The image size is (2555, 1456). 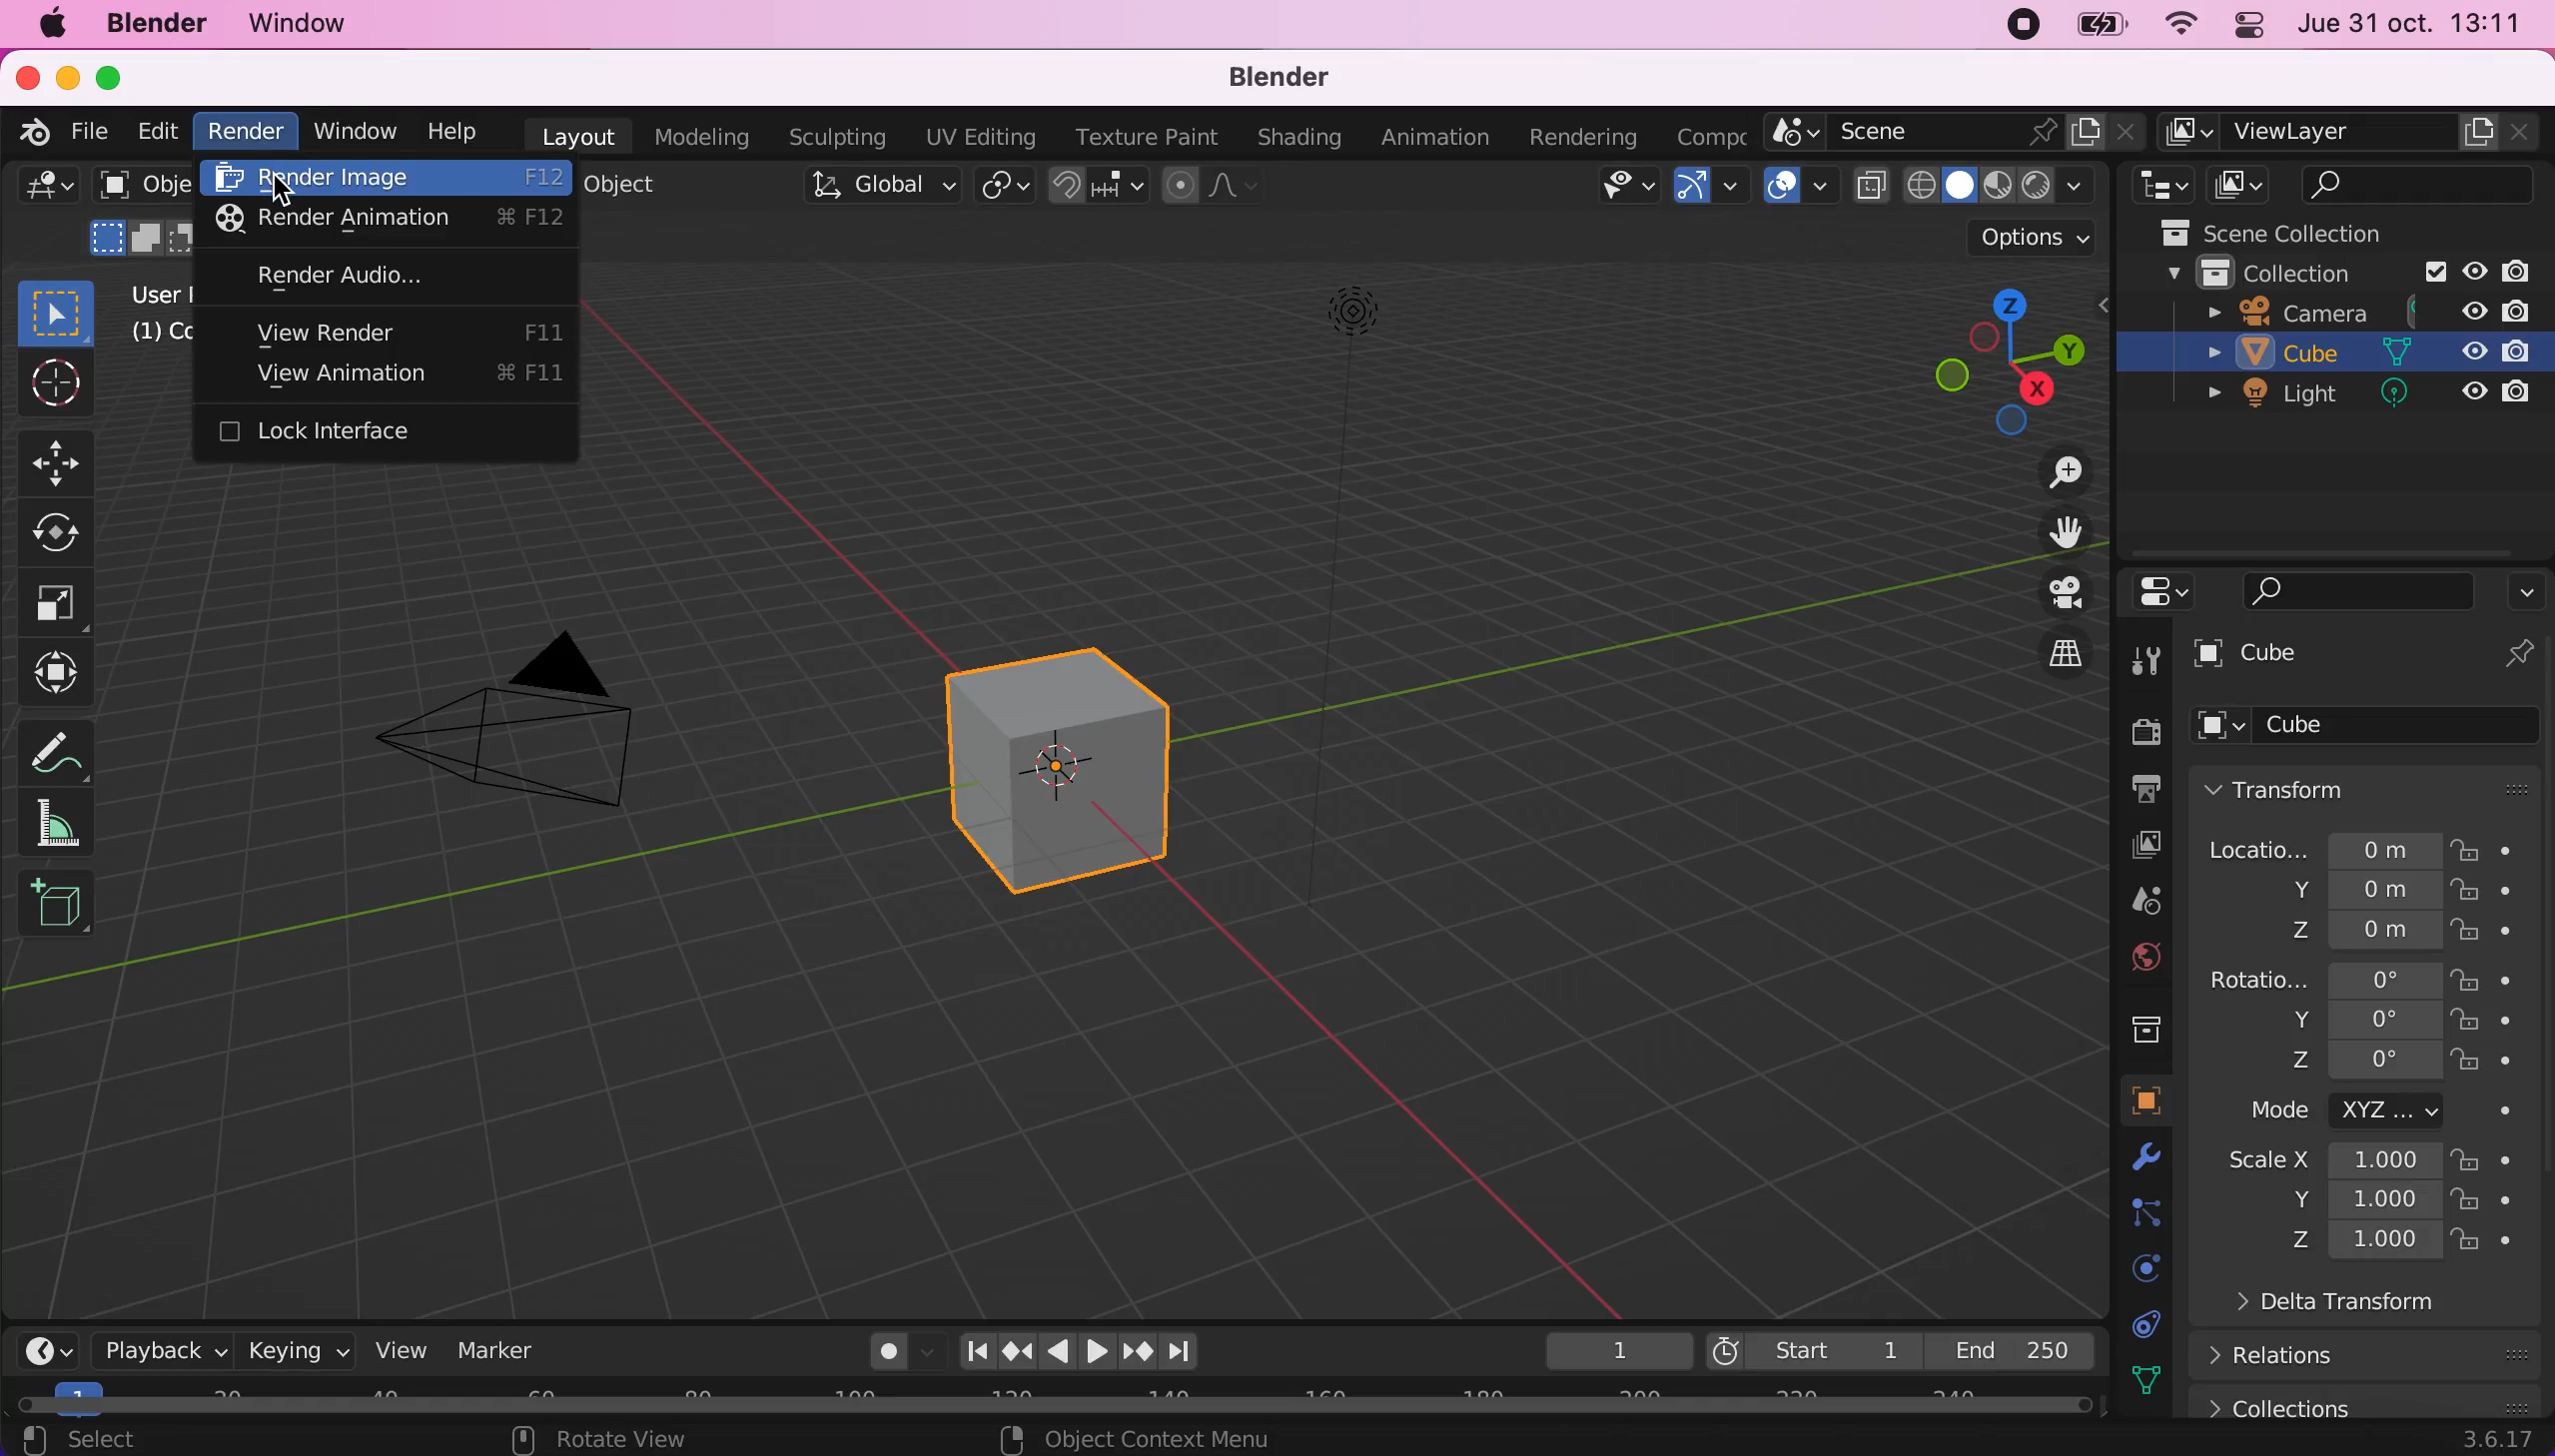 What do you see at coordinates (2487, 978) in the screenshot?
I see `lock` at bounding box center [2487, 978].